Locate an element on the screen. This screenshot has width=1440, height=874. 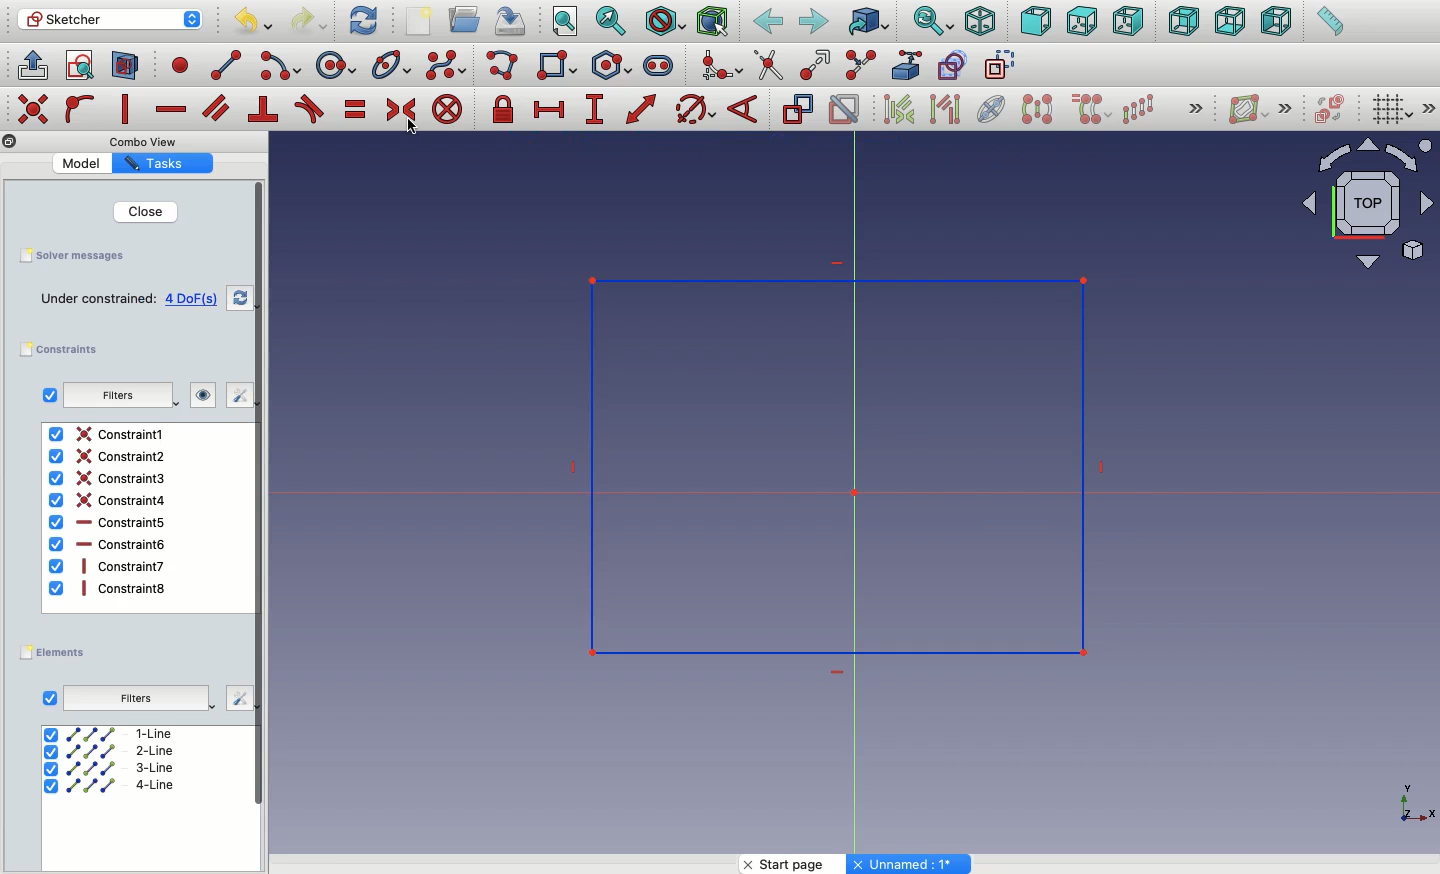
Save is located at coordinates (508, 19).